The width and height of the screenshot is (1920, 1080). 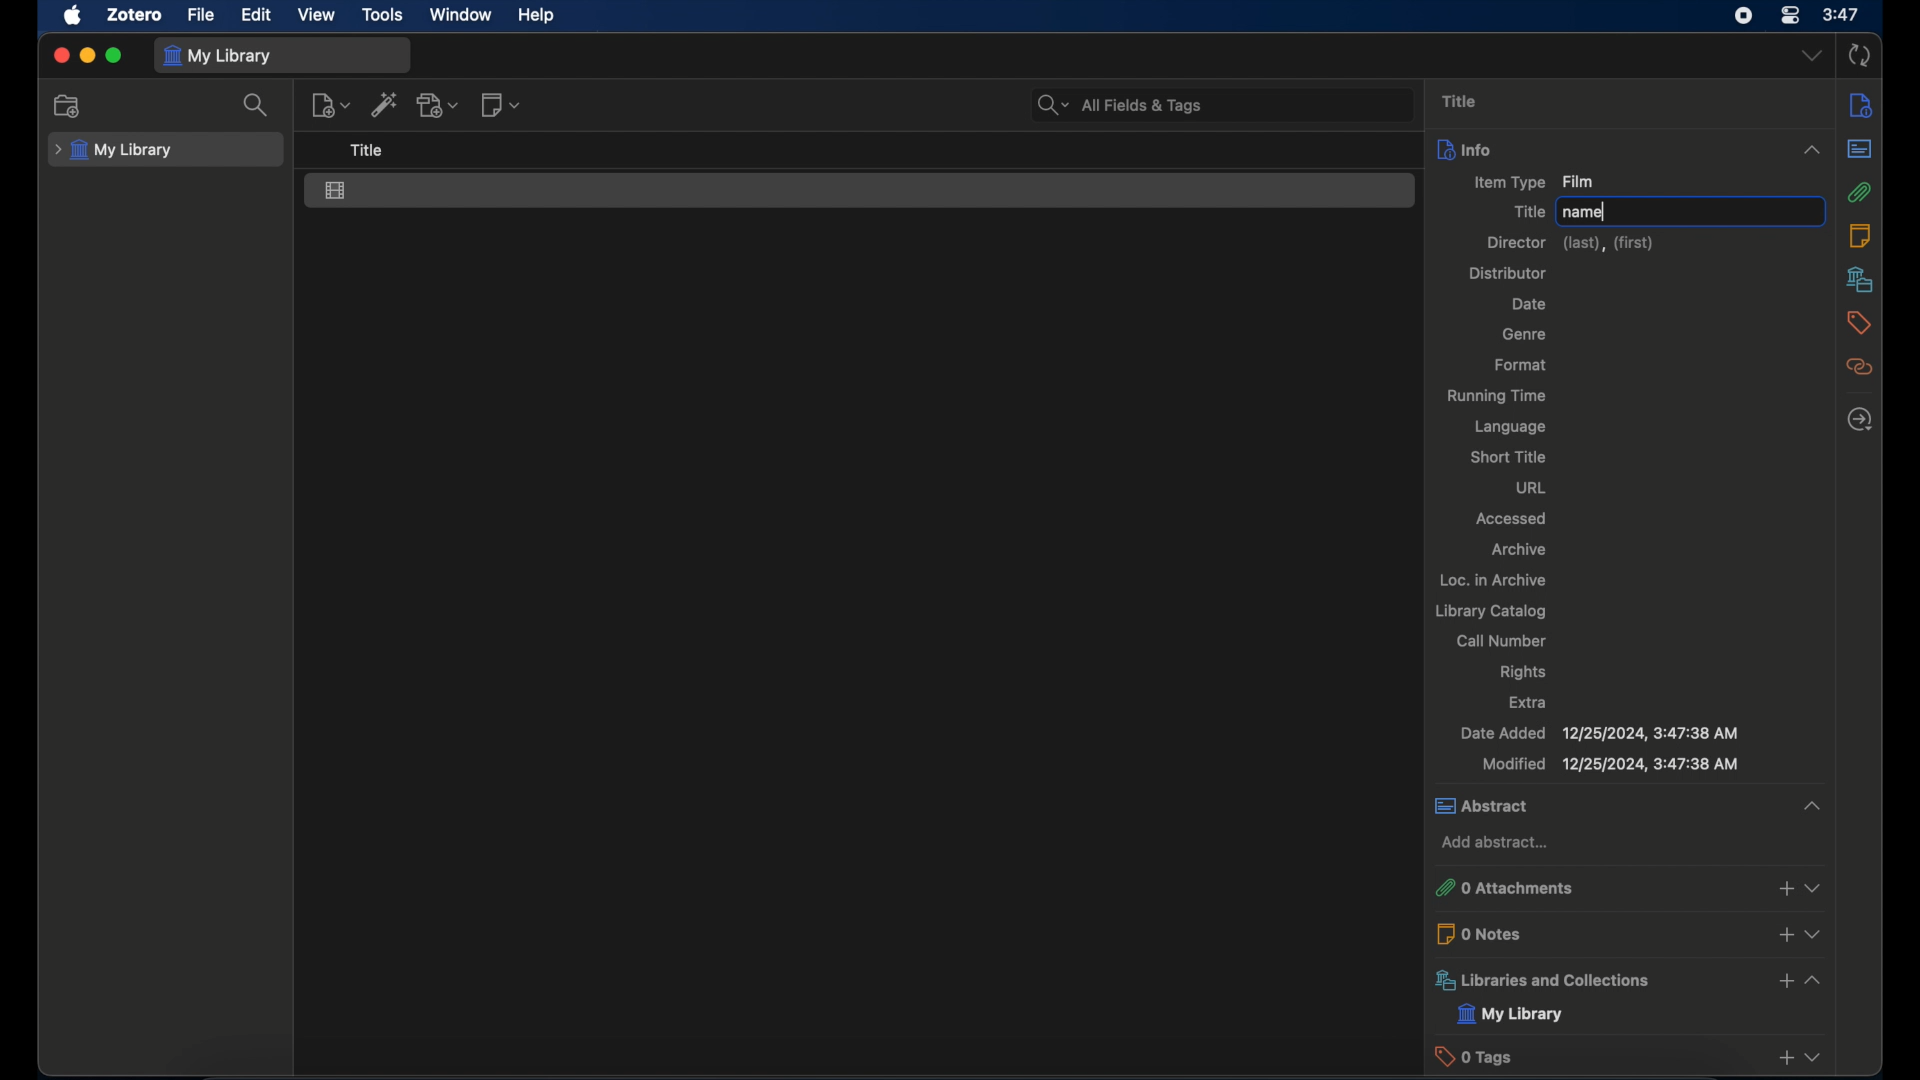 I want to click on library catalog, so click(x=1495, y=612).